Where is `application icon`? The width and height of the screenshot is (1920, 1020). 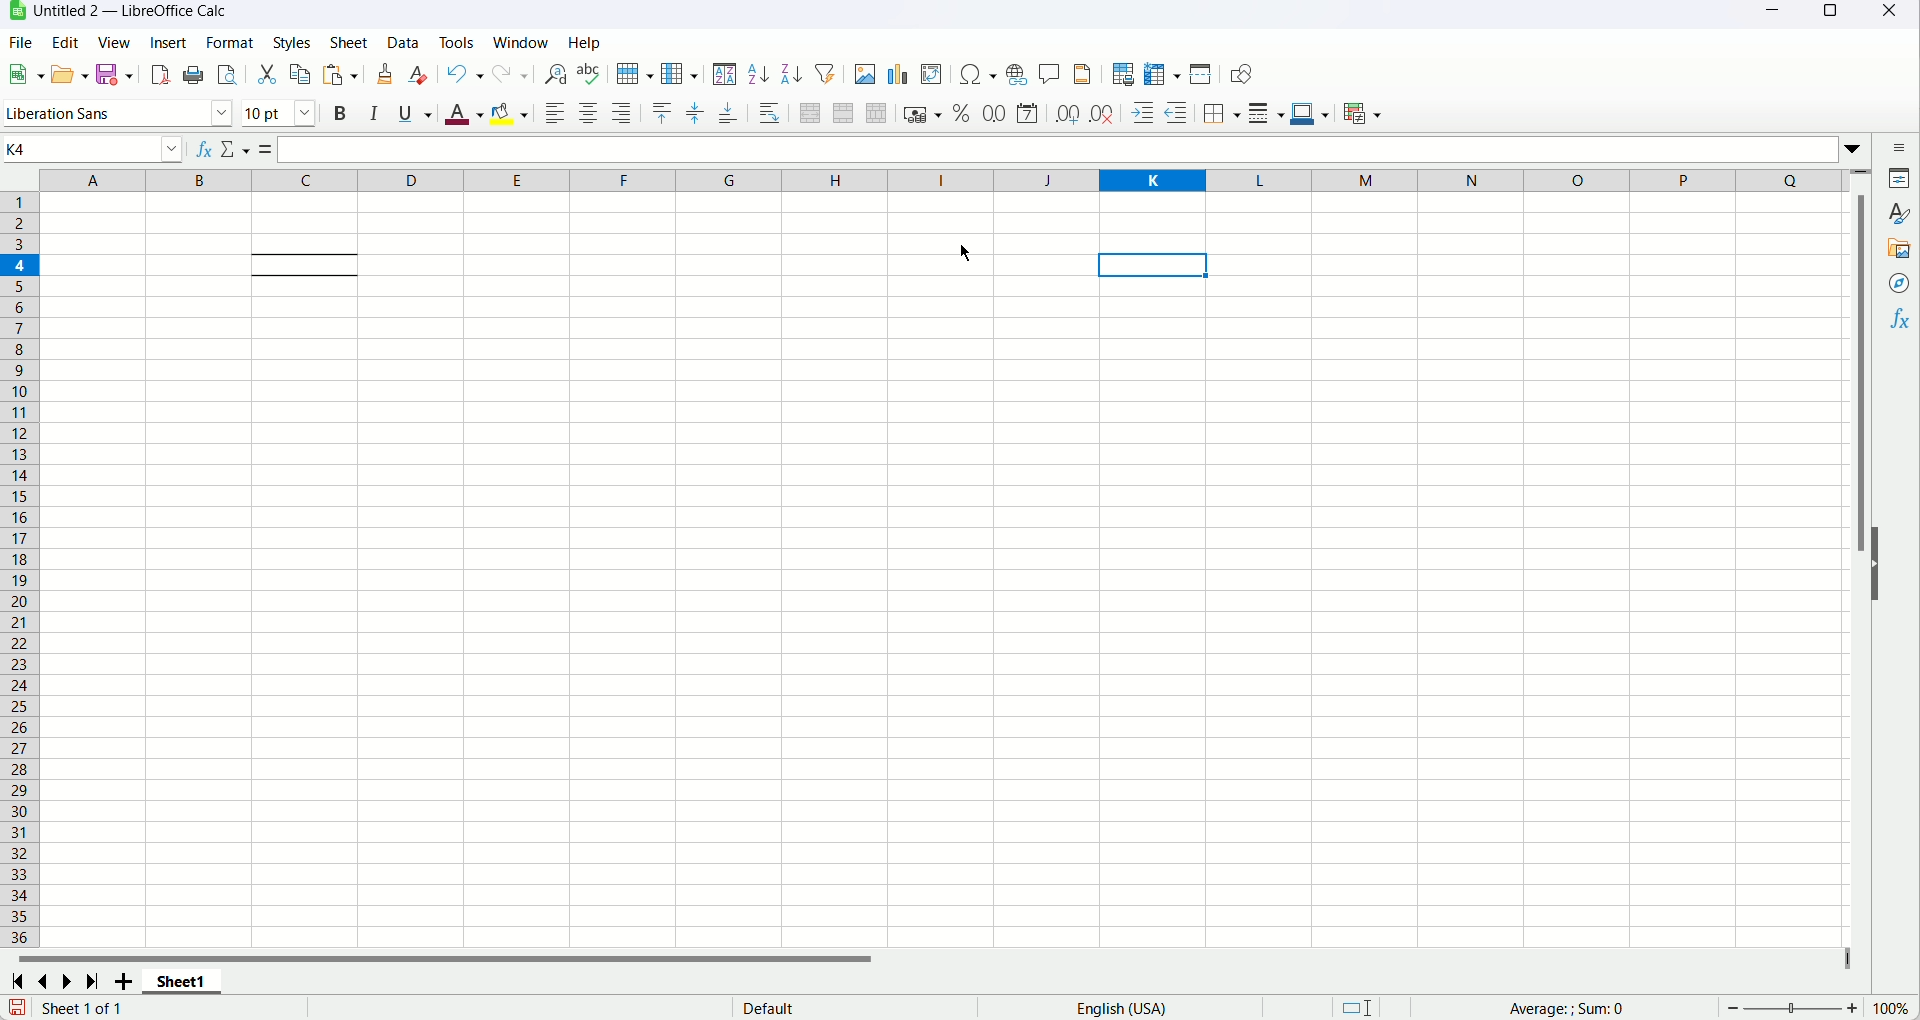 application icon is located at coordinates (16, 11).